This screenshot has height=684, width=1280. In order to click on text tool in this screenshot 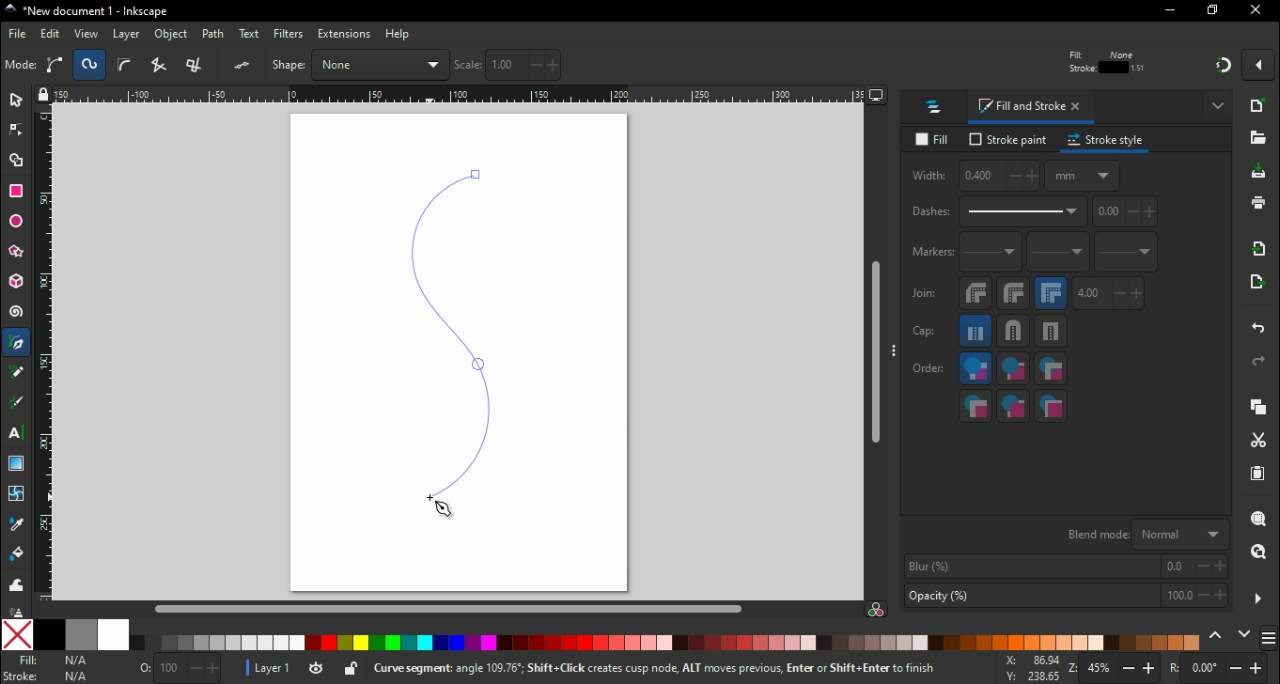, I will do `click(17, 433)`.